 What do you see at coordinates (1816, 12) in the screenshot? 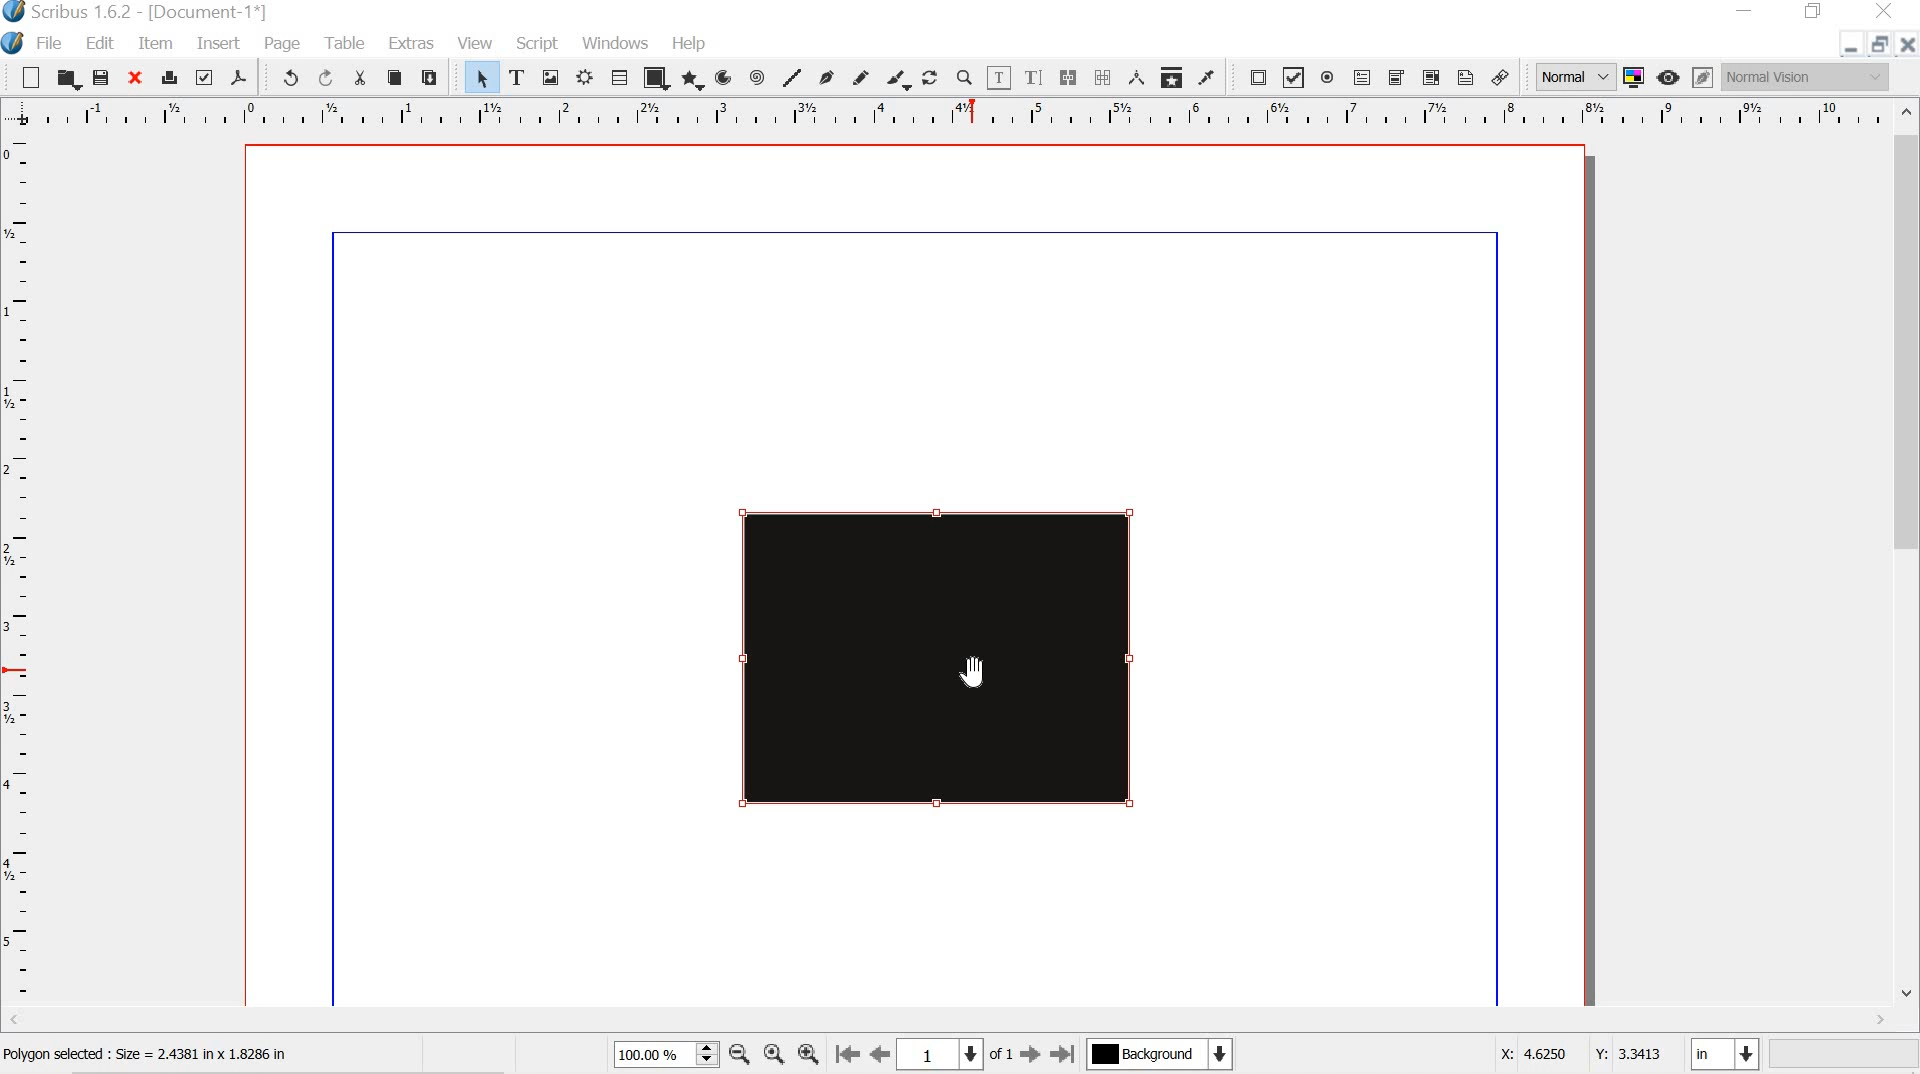
I see `restore down` at bounding box center [1816, 12].